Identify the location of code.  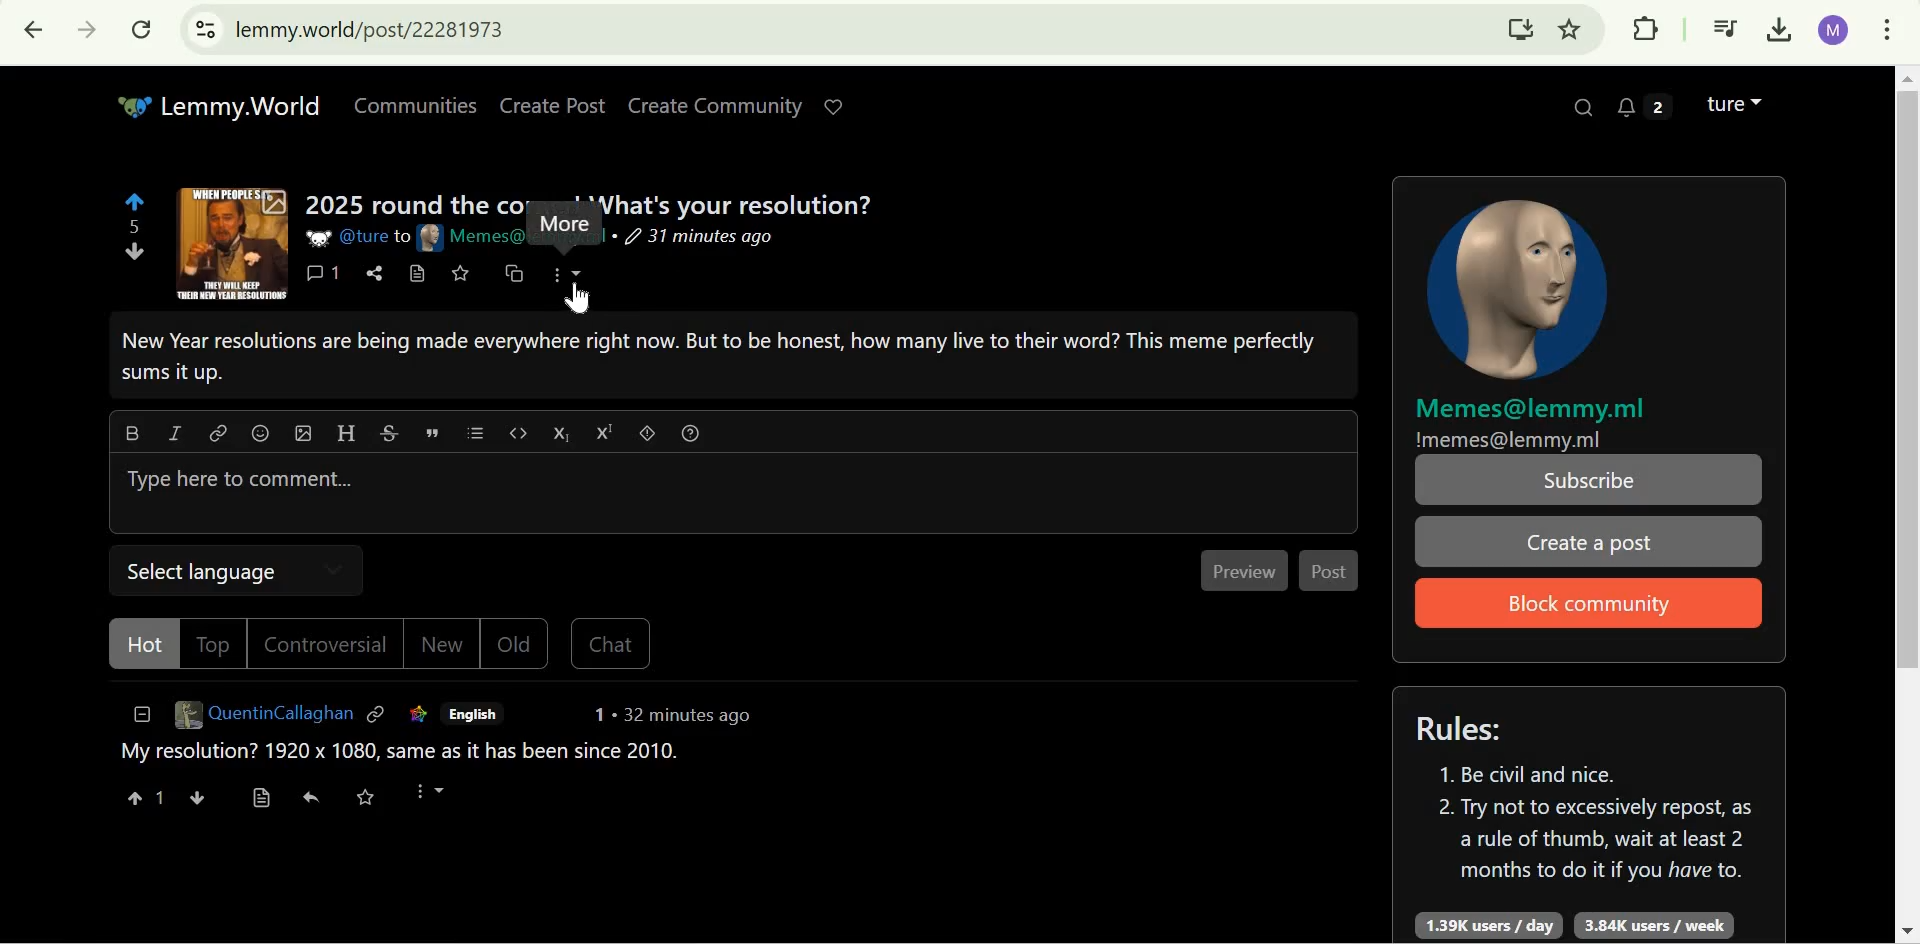
(519, 432).